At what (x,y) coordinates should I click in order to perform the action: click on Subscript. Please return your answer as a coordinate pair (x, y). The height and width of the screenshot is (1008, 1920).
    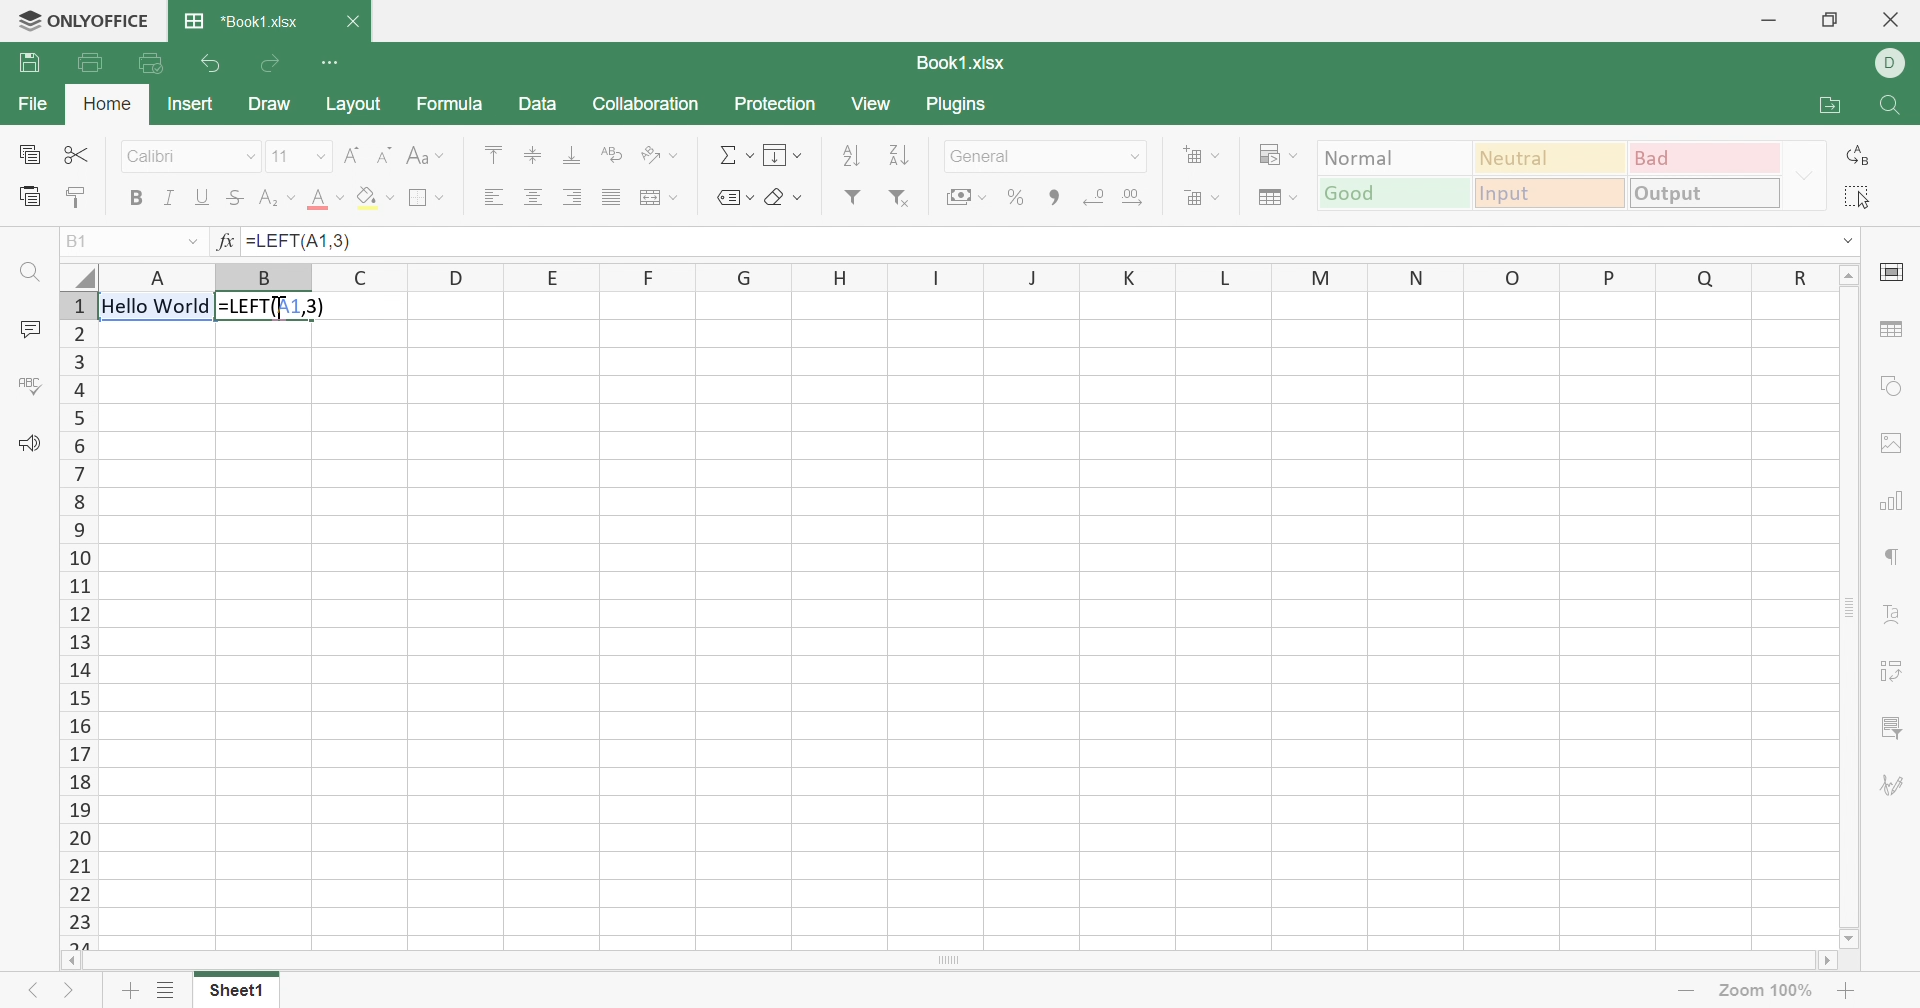
    Looking at the image, I should click on (274, 199).